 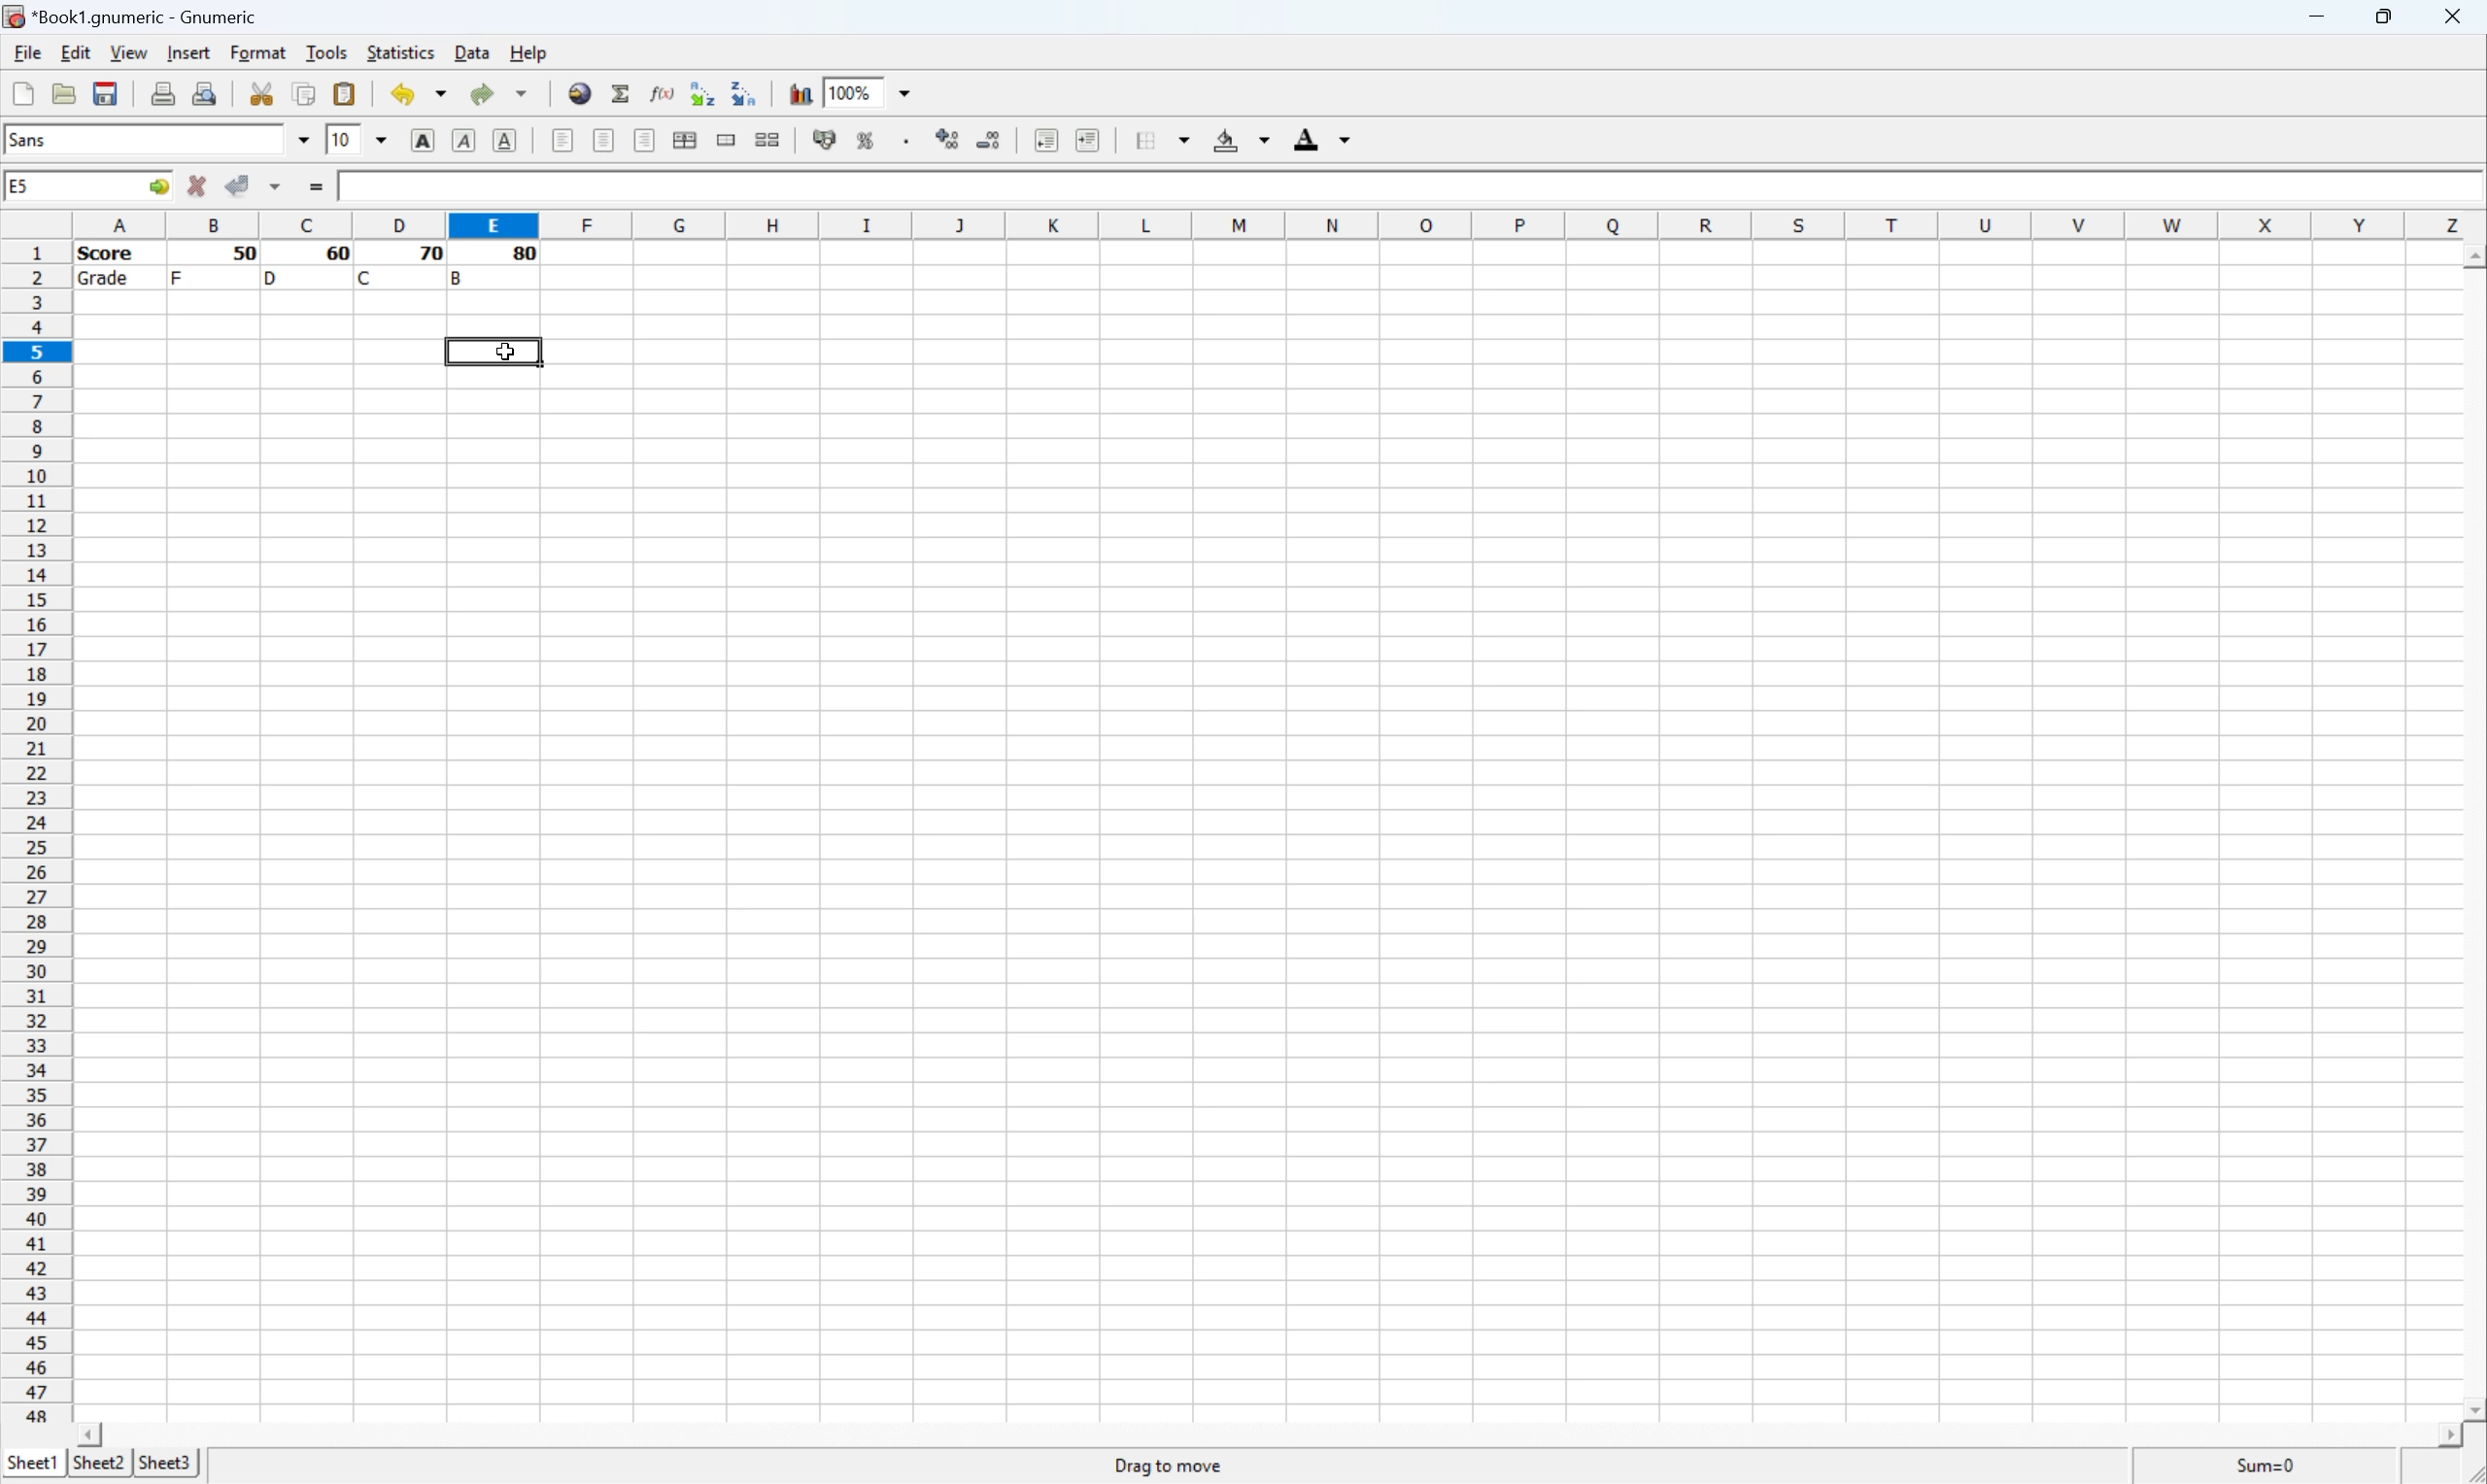 I want to click on Paste the clipboard, so click(x=352, y=94).